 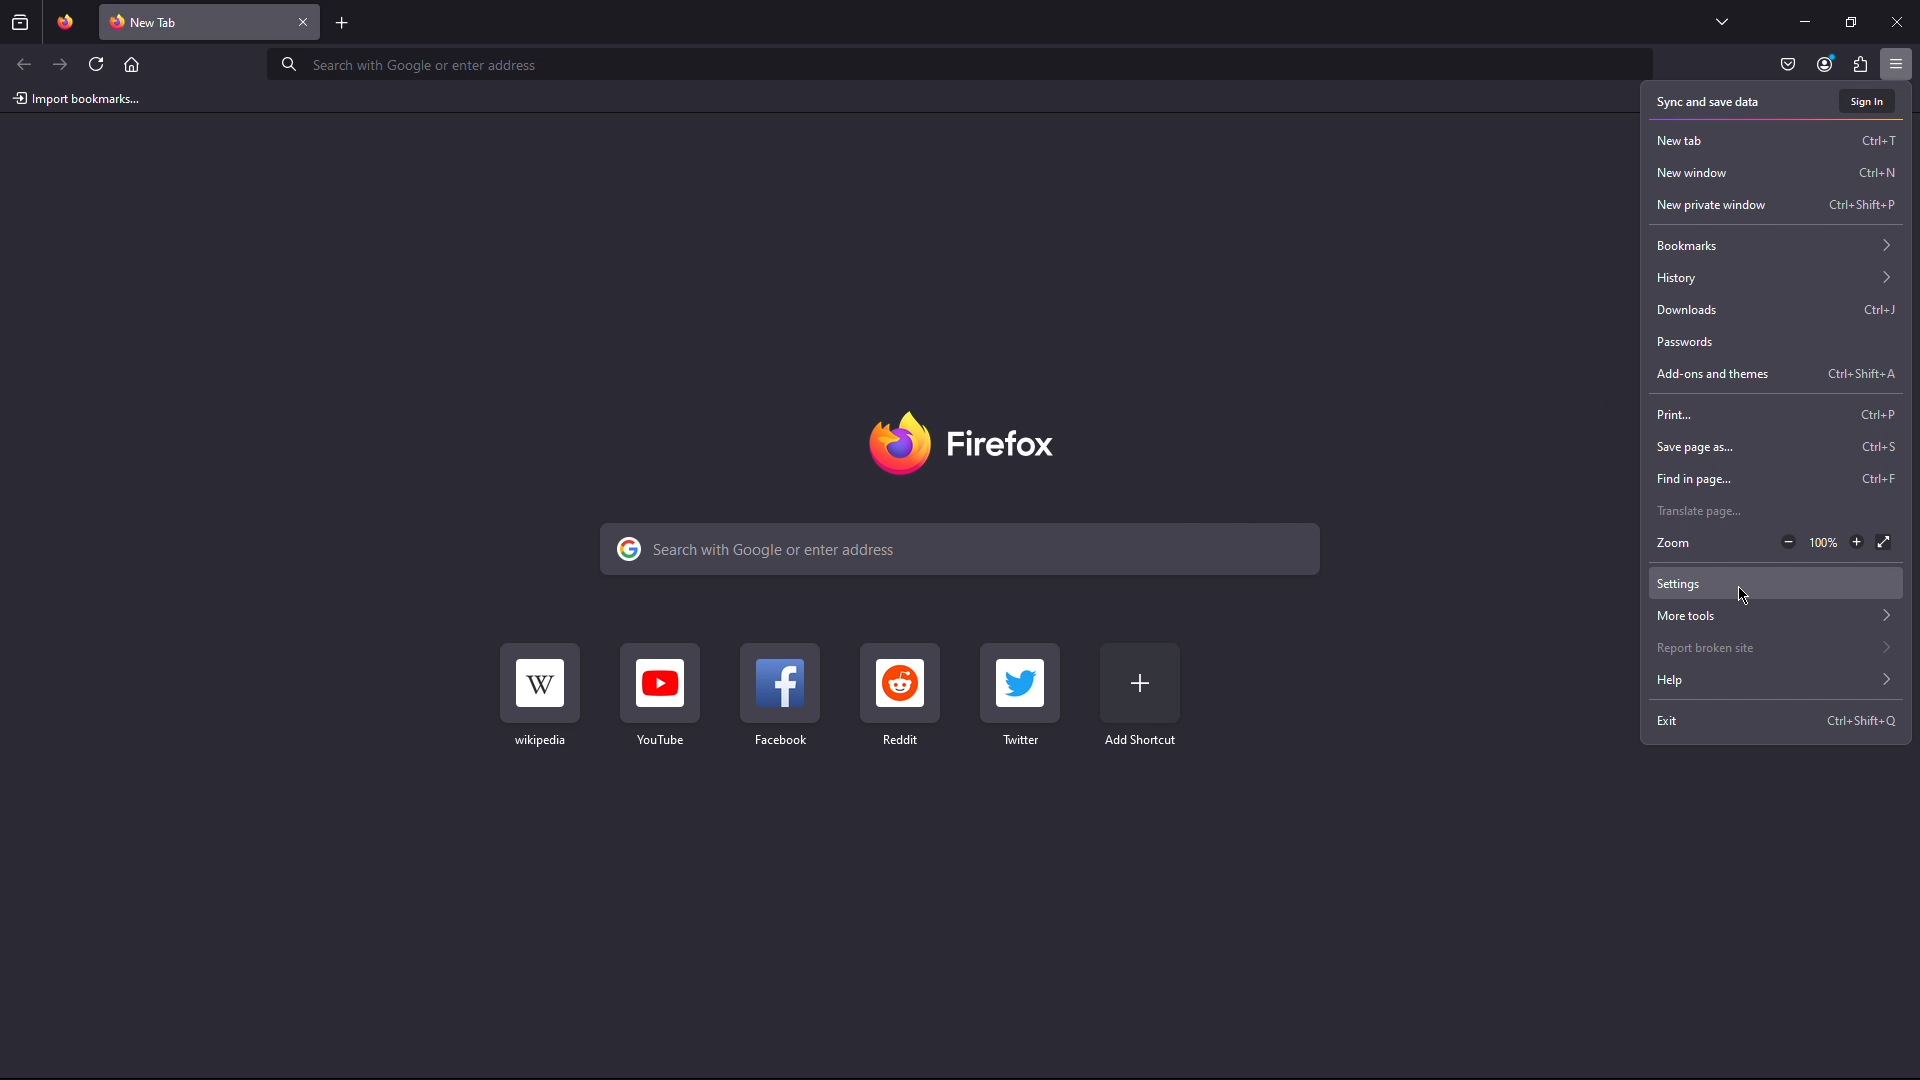 I want to click on Wikipedia, so click(x=540, y=694).